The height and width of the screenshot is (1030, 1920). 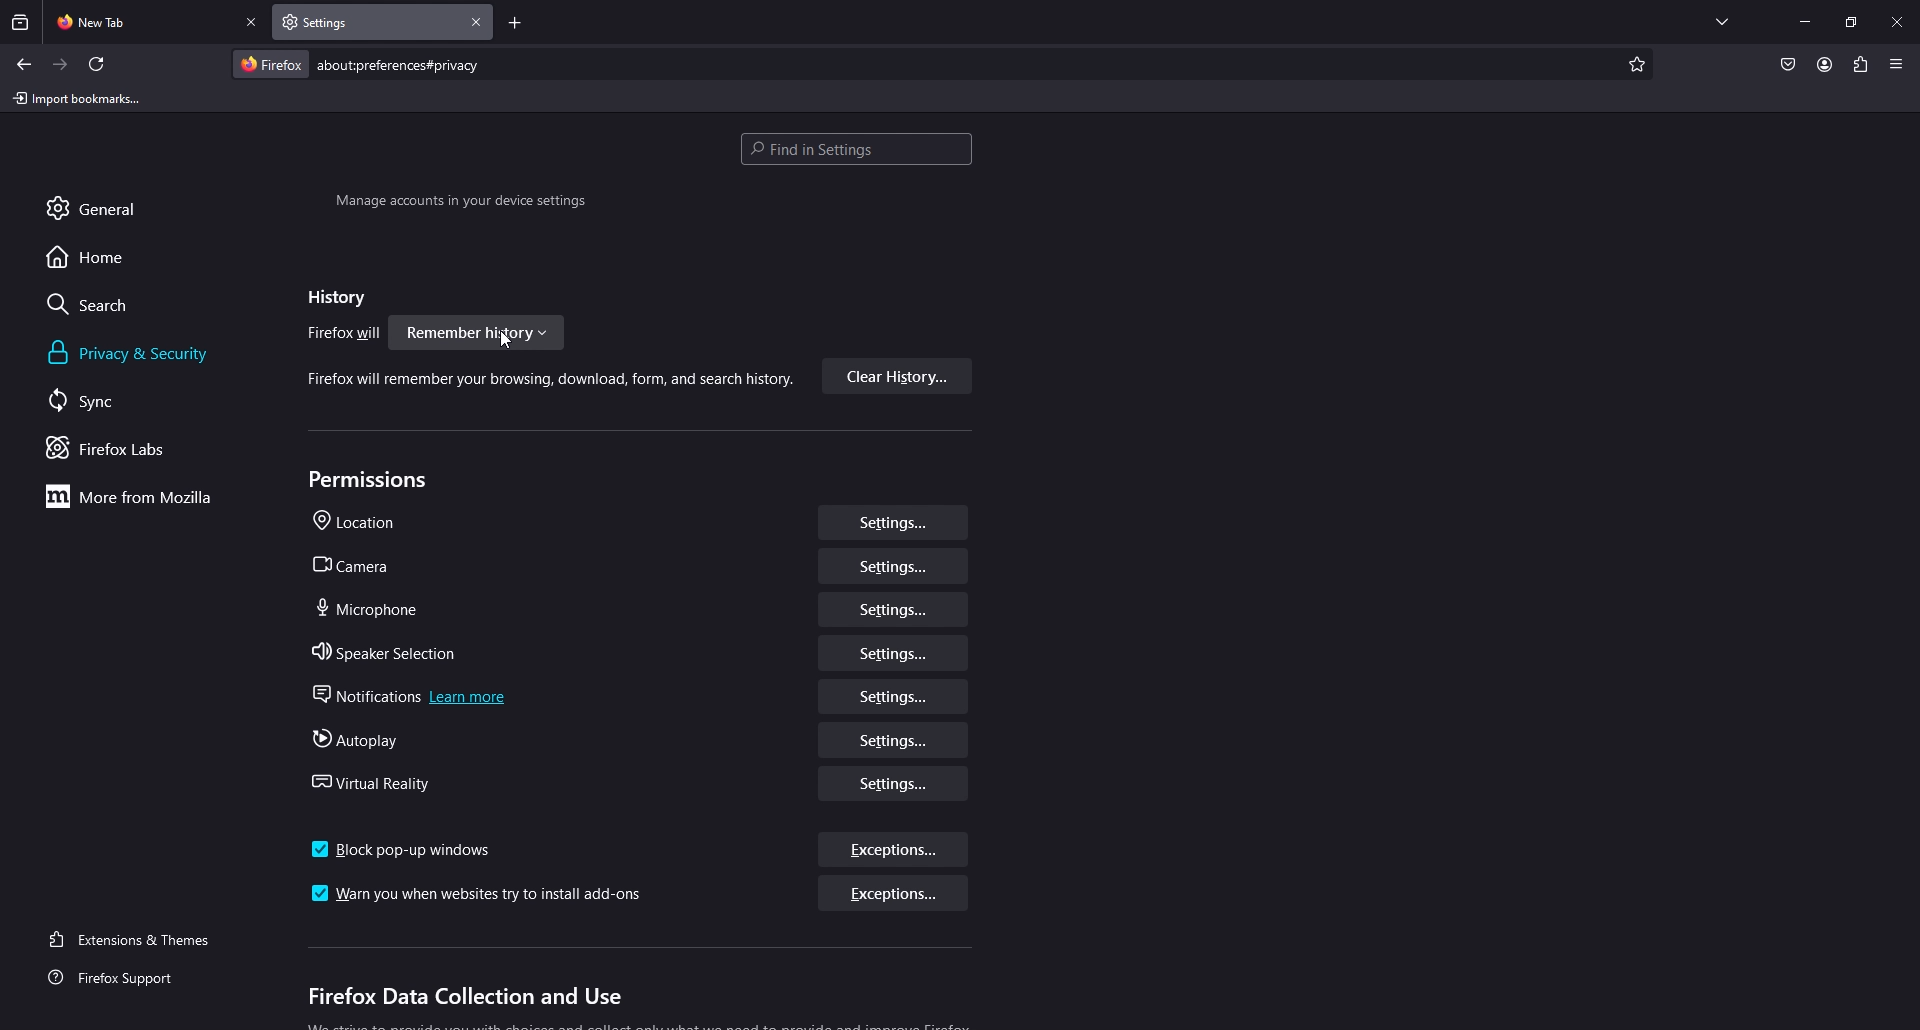 I want to click on settings, so click(x=890, y=740).